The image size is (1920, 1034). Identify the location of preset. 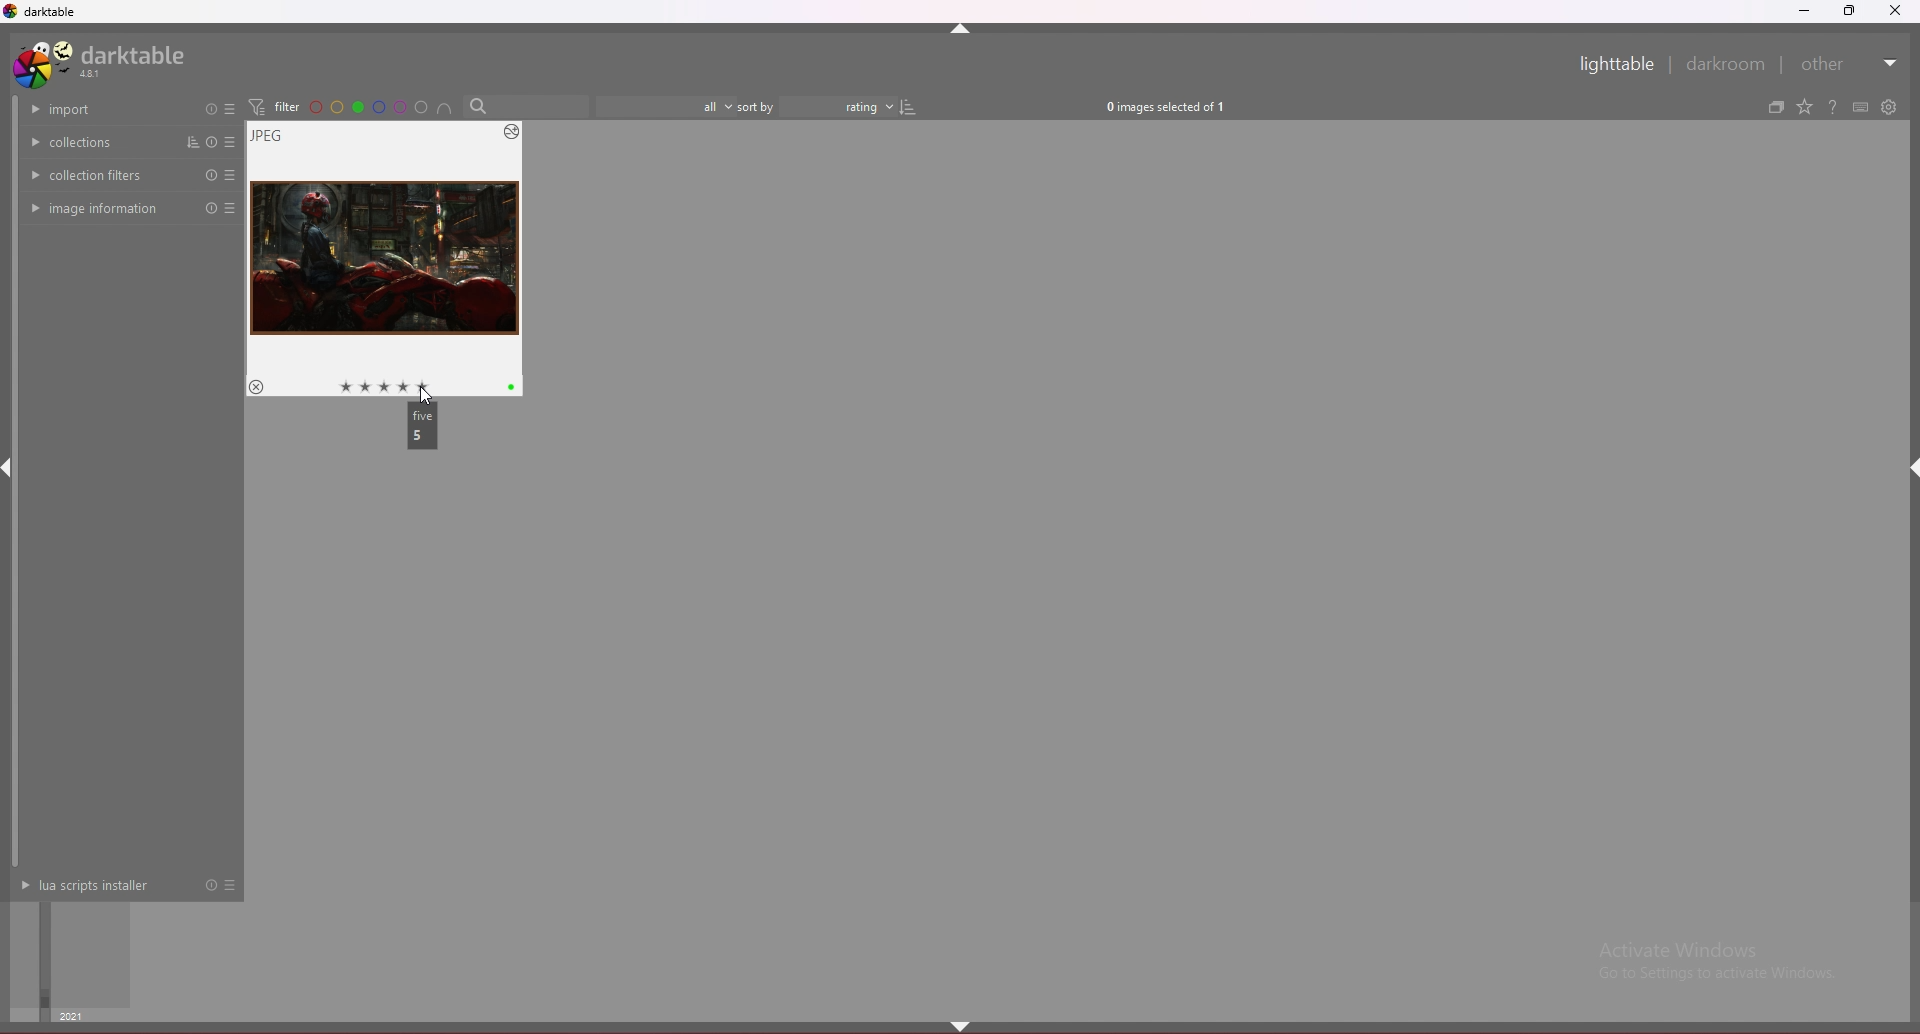
(234, 209).